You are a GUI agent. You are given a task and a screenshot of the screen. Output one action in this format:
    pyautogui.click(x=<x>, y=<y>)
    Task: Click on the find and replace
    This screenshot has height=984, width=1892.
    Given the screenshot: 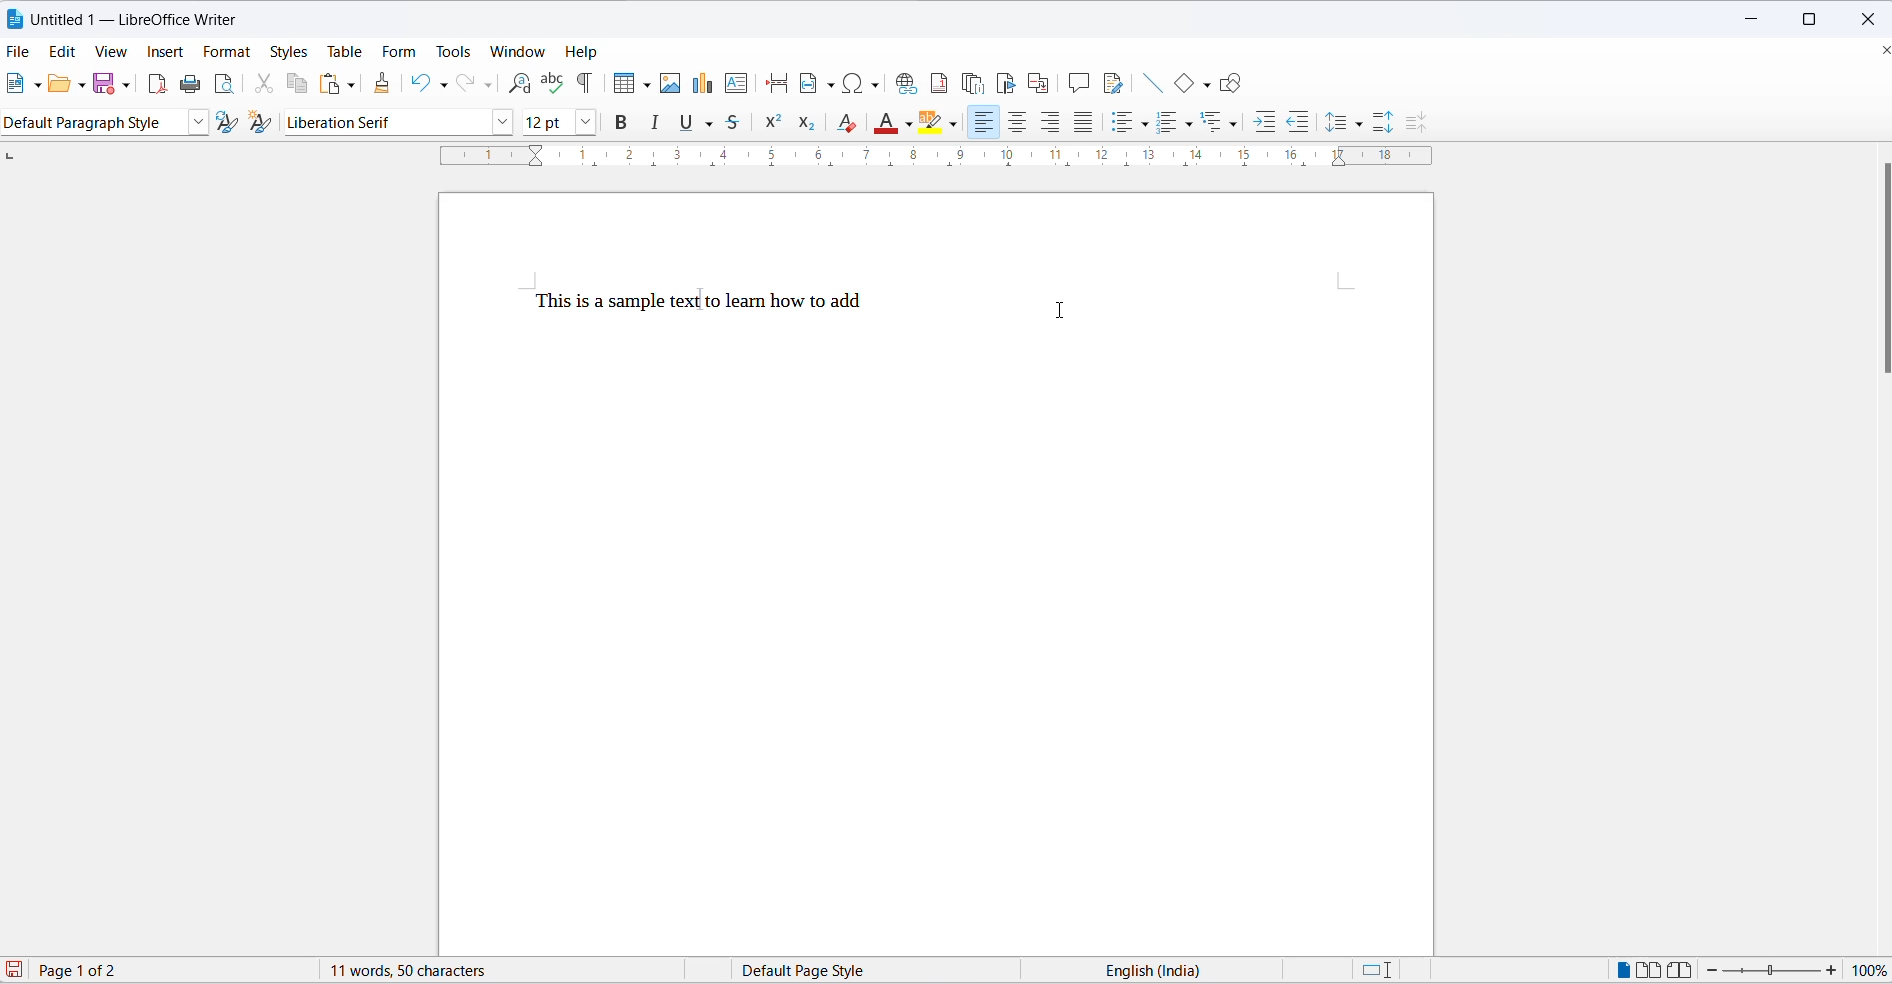 What is the action you would take?
    pyautogui.click(x=520, y=82)
    